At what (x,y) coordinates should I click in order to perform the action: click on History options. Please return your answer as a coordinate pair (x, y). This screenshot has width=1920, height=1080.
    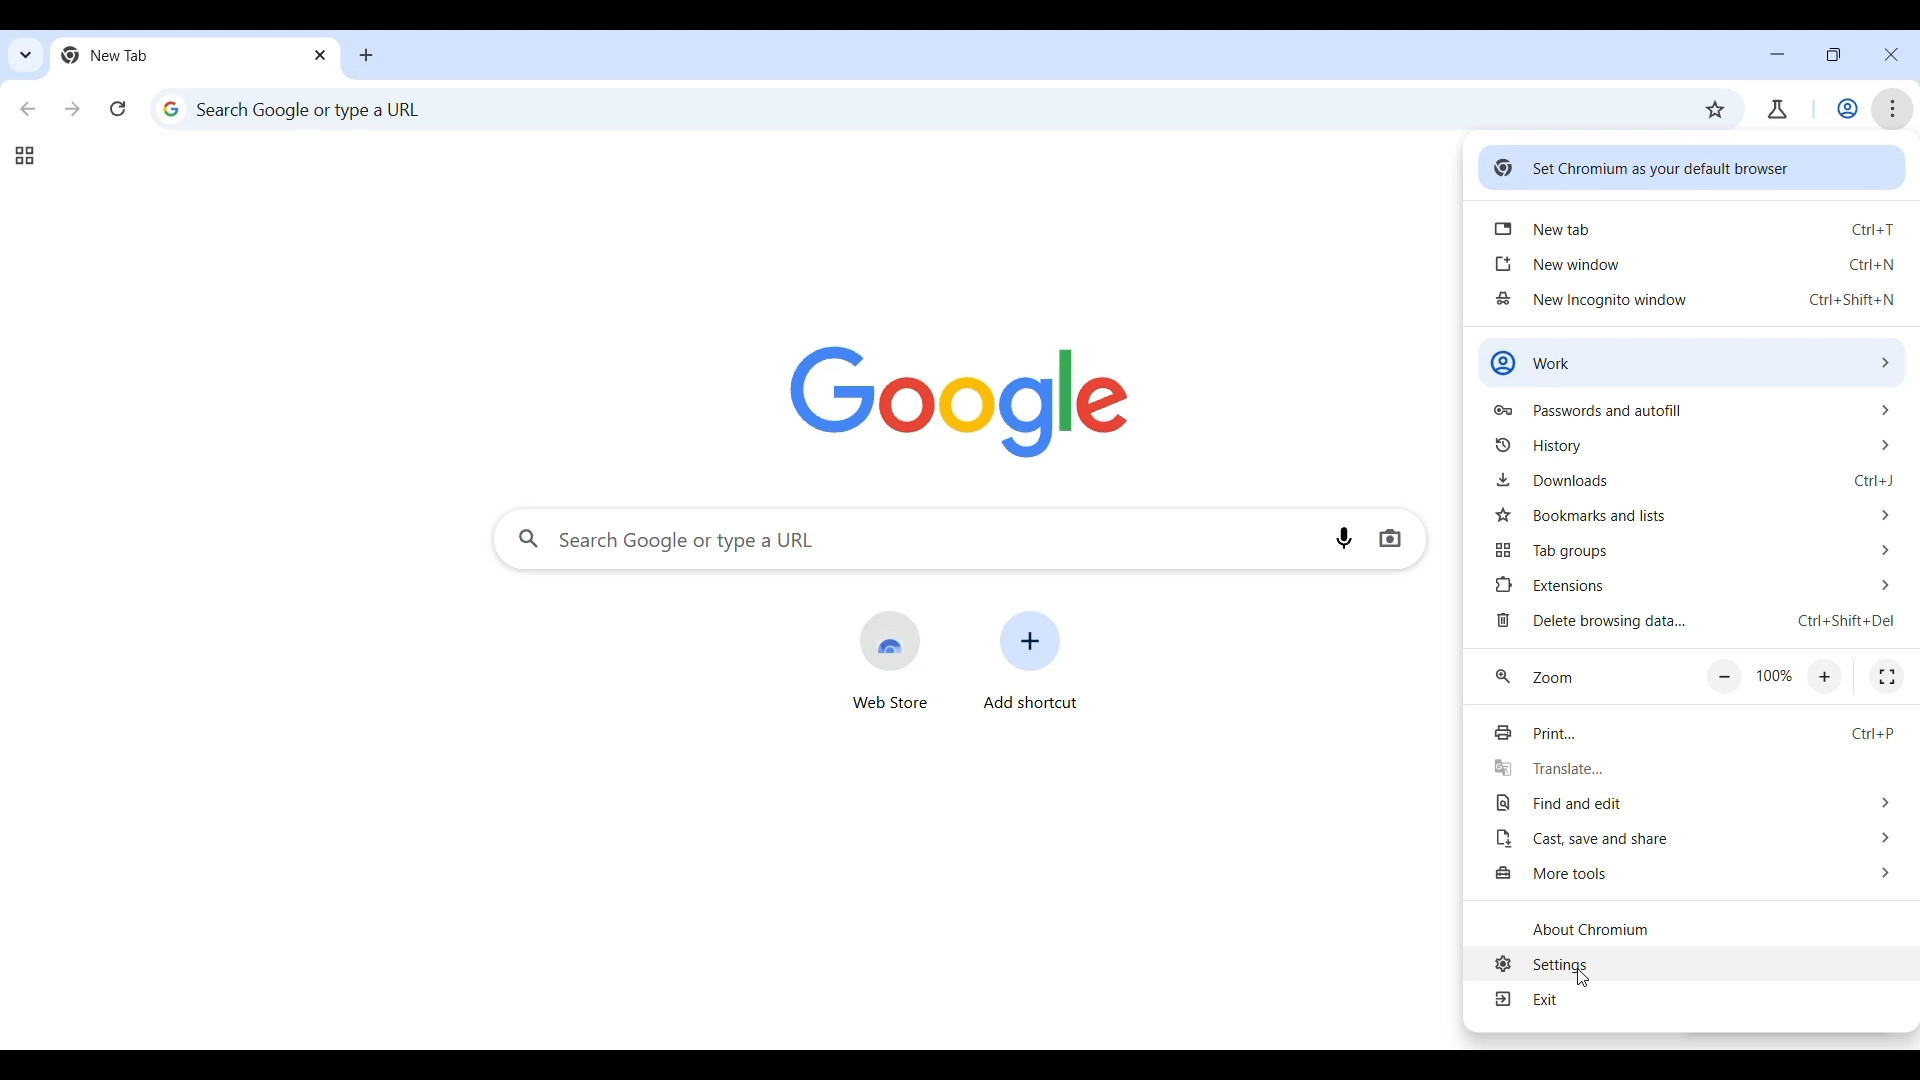
    Looking at the image, I should click on (1695, 446).